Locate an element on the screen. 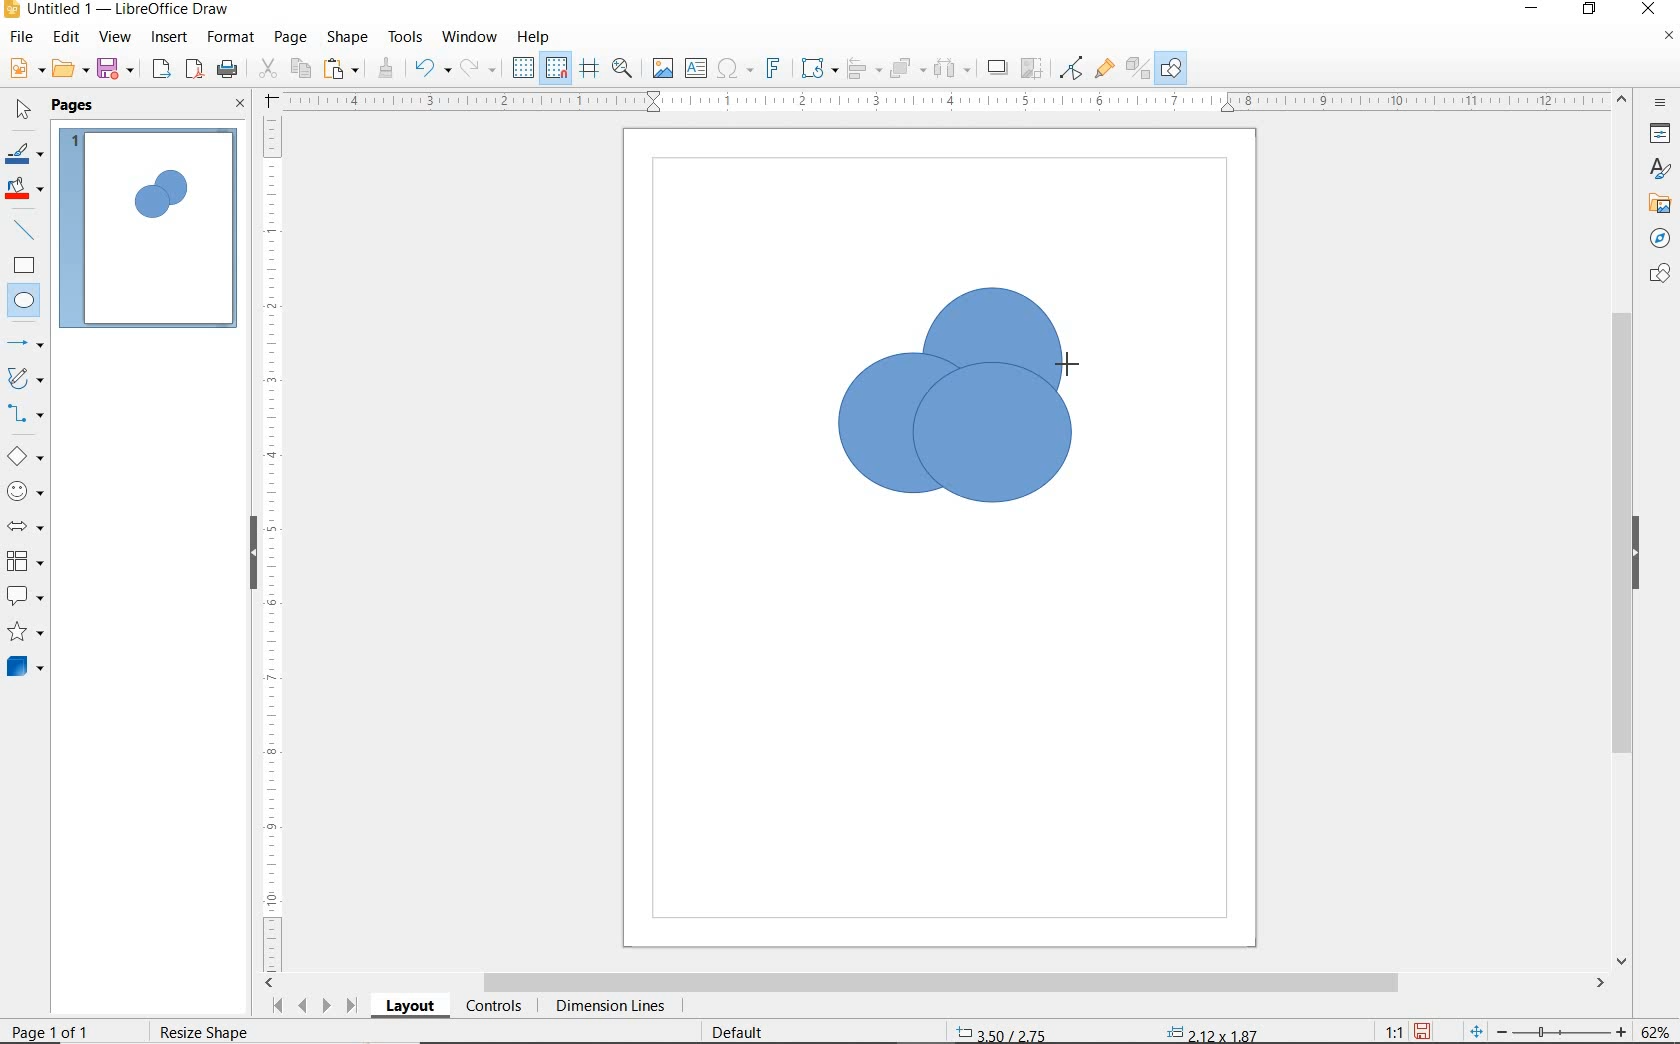  EDIT is located at coordinates (67, 37).